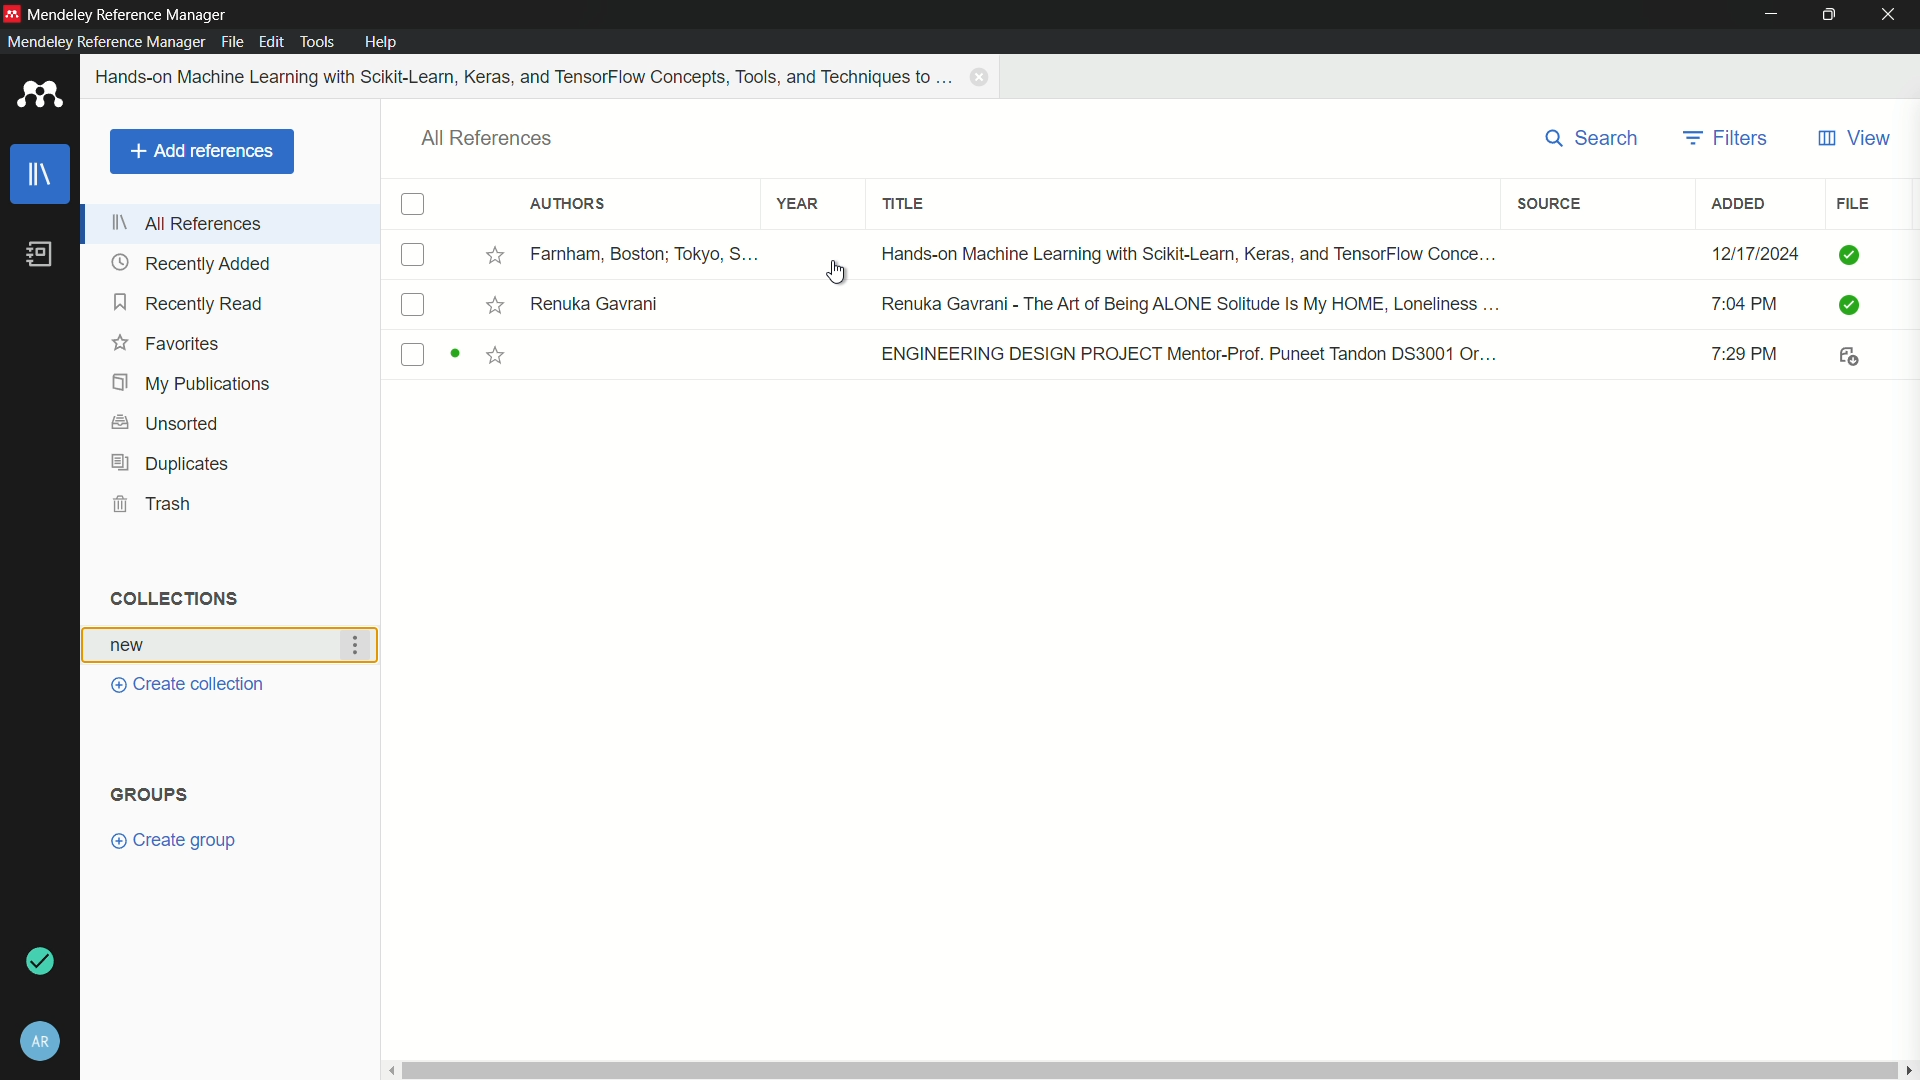 Image resolution: width=1920 pixels, height=1080 pixels. I want to click on book-1, so click(1141, 255).